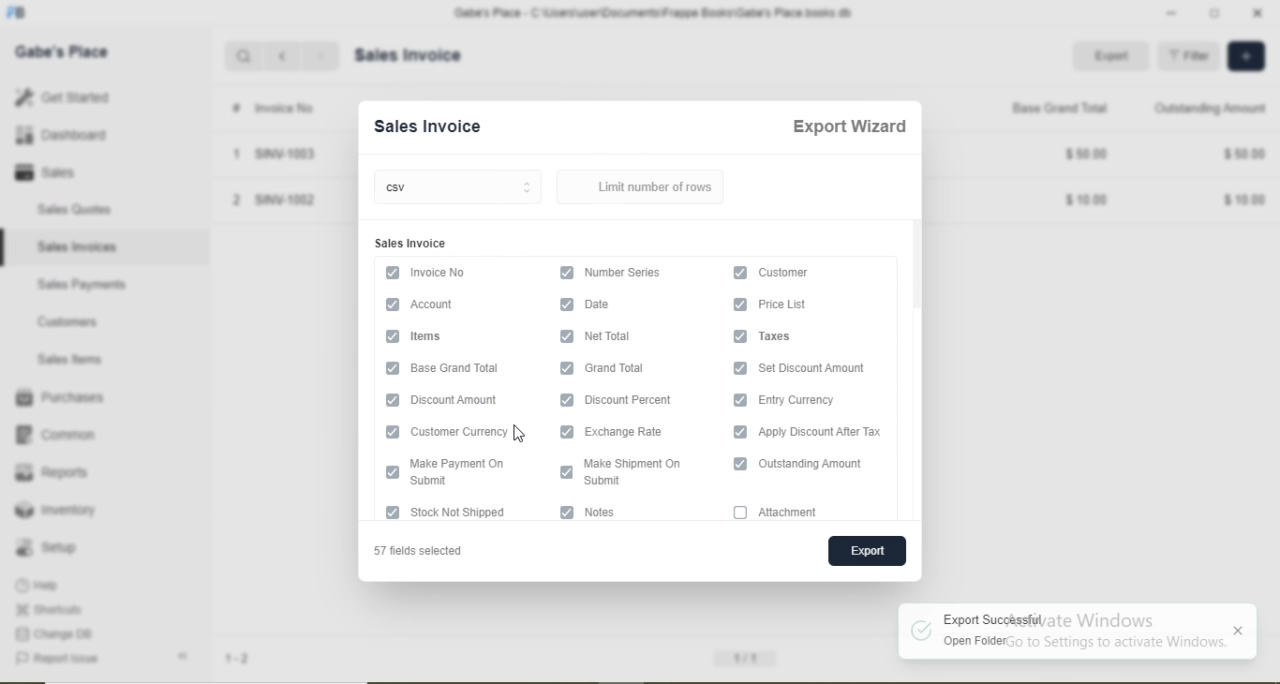 The height and width of the screenshot is (684, 1280). I want to click on checkbox, so click(390, 430).